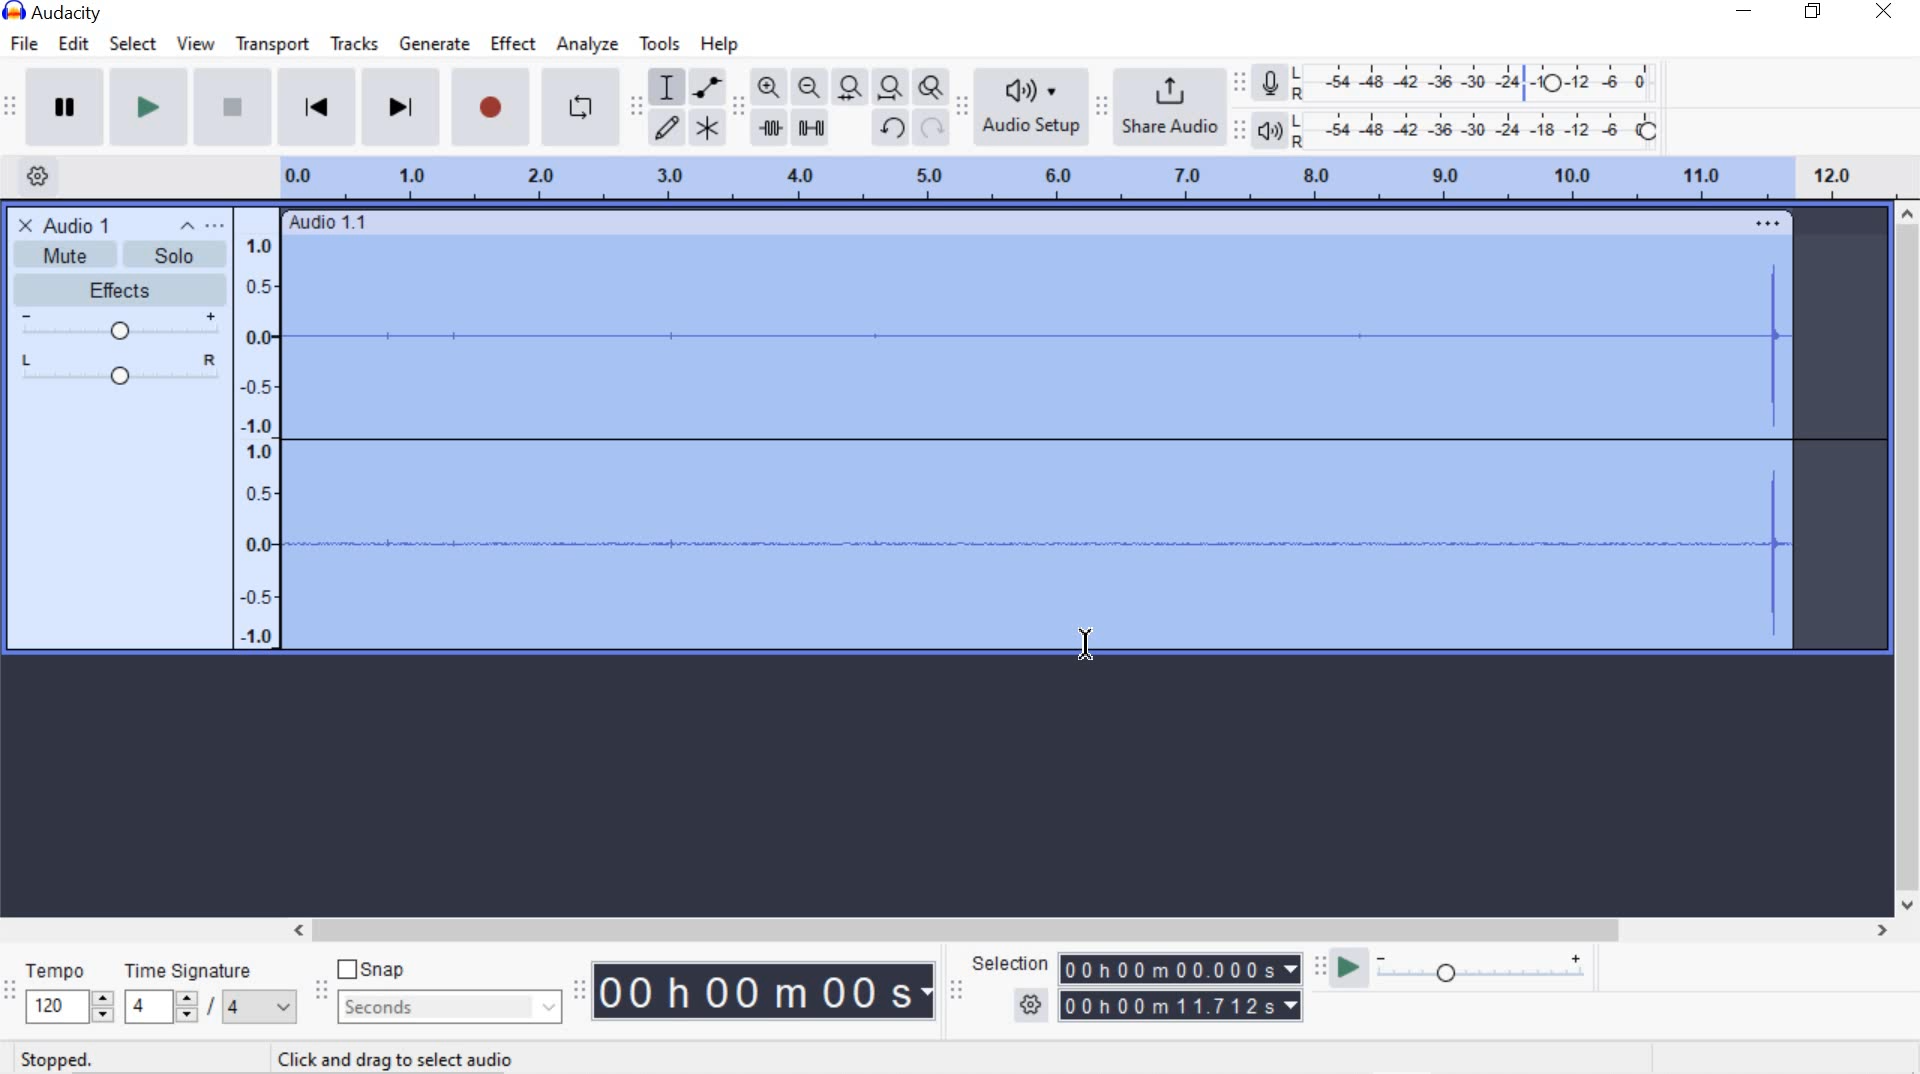  I want to click on Play-at-speed, so click(1343, 969).